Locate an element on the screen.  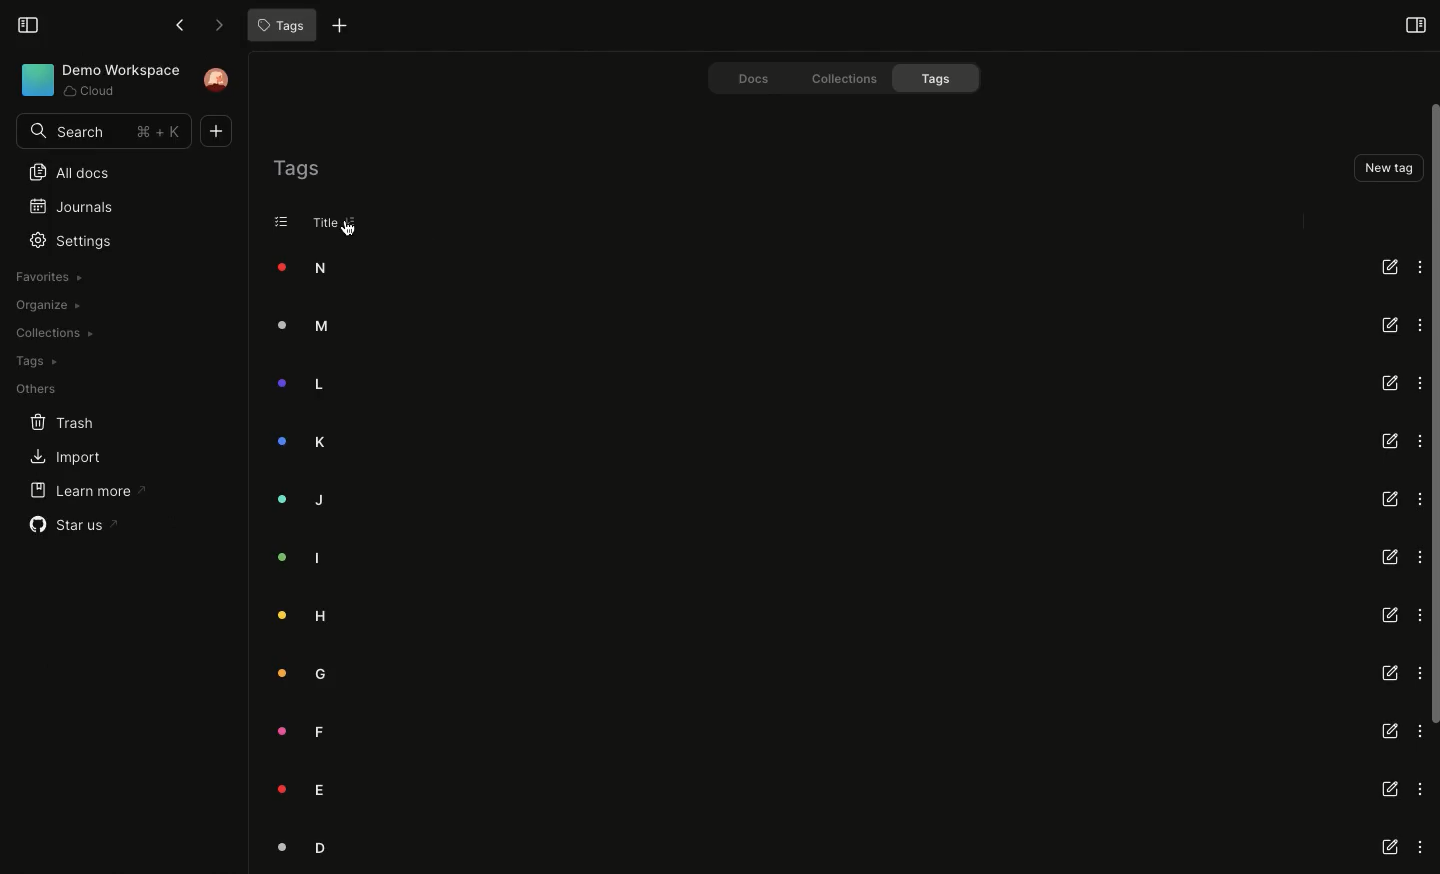
Tags is located at coordinates (279, 26).